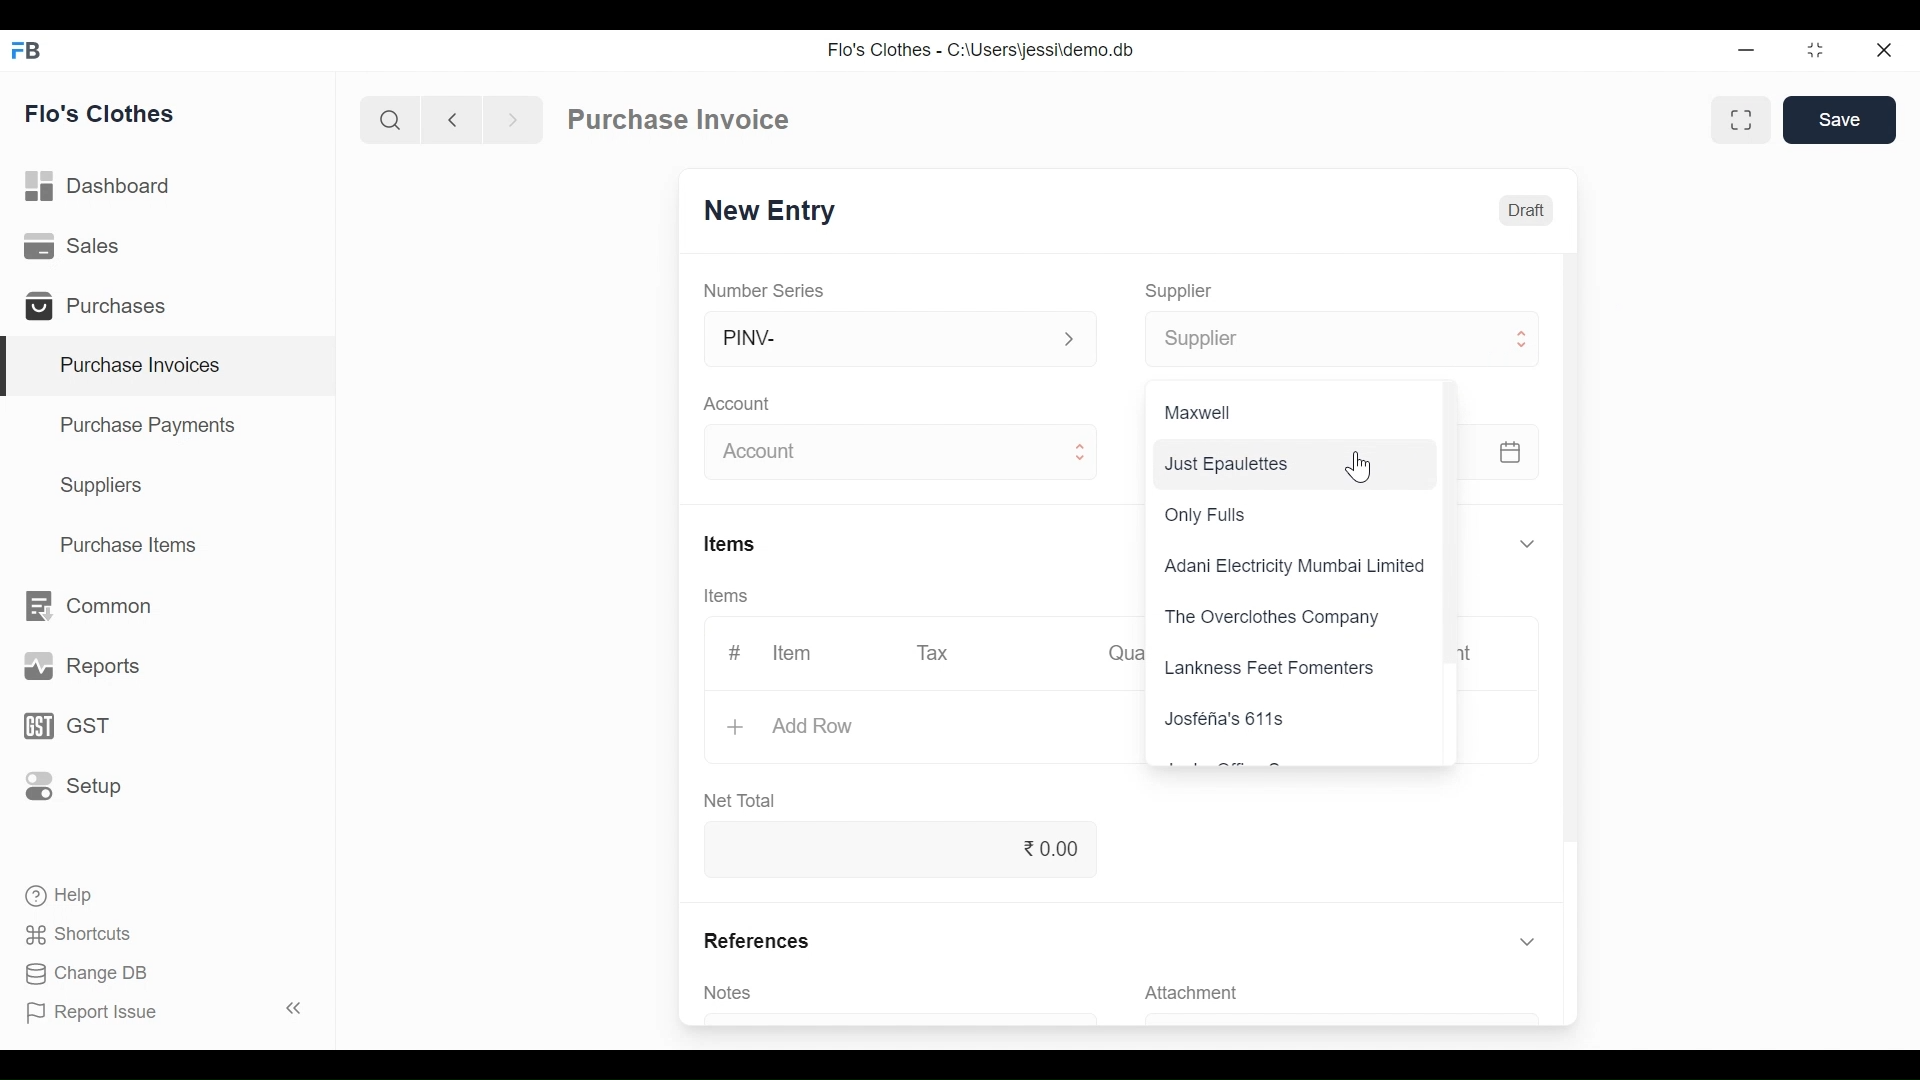 This screenshot has height=1080, width=1920. Describe the element at coordinates (391, 119) in the screenshot. I see `Search` at that location.